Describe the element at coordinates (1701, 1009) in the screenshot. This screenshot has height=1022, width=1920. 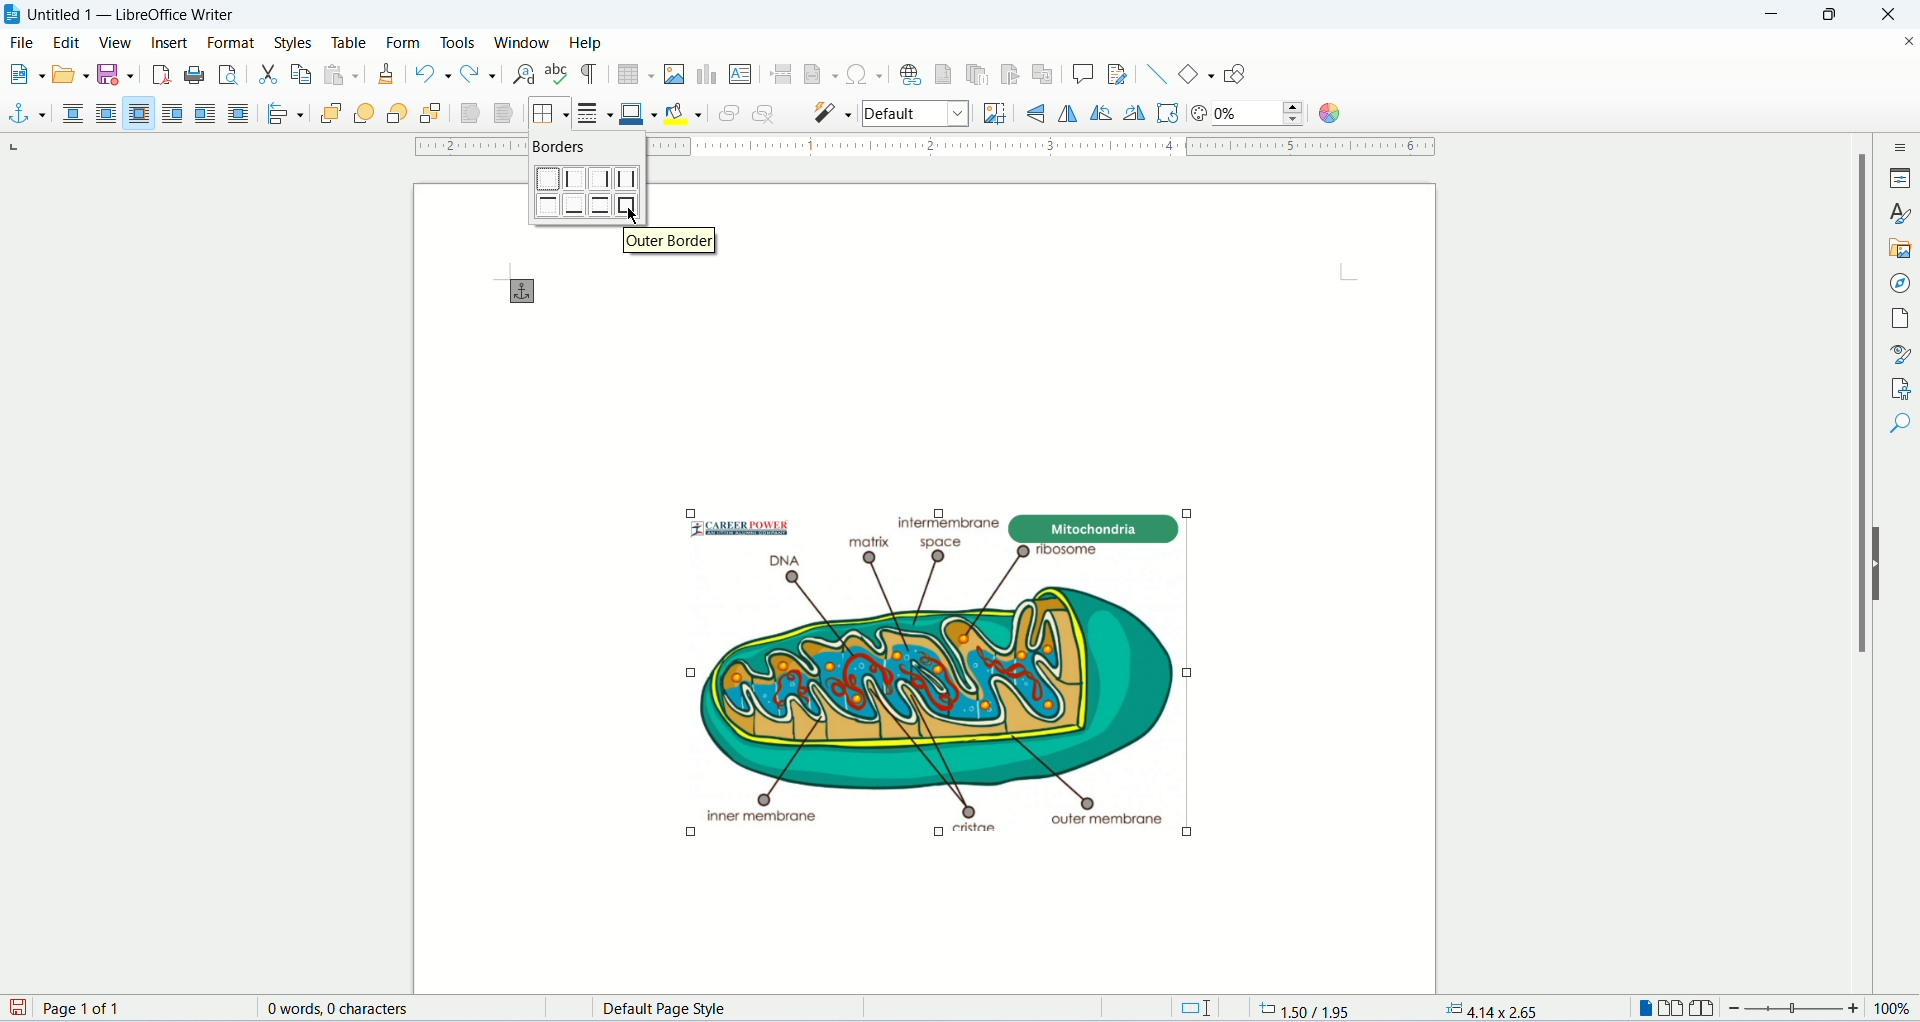
I see `book view` at that location.